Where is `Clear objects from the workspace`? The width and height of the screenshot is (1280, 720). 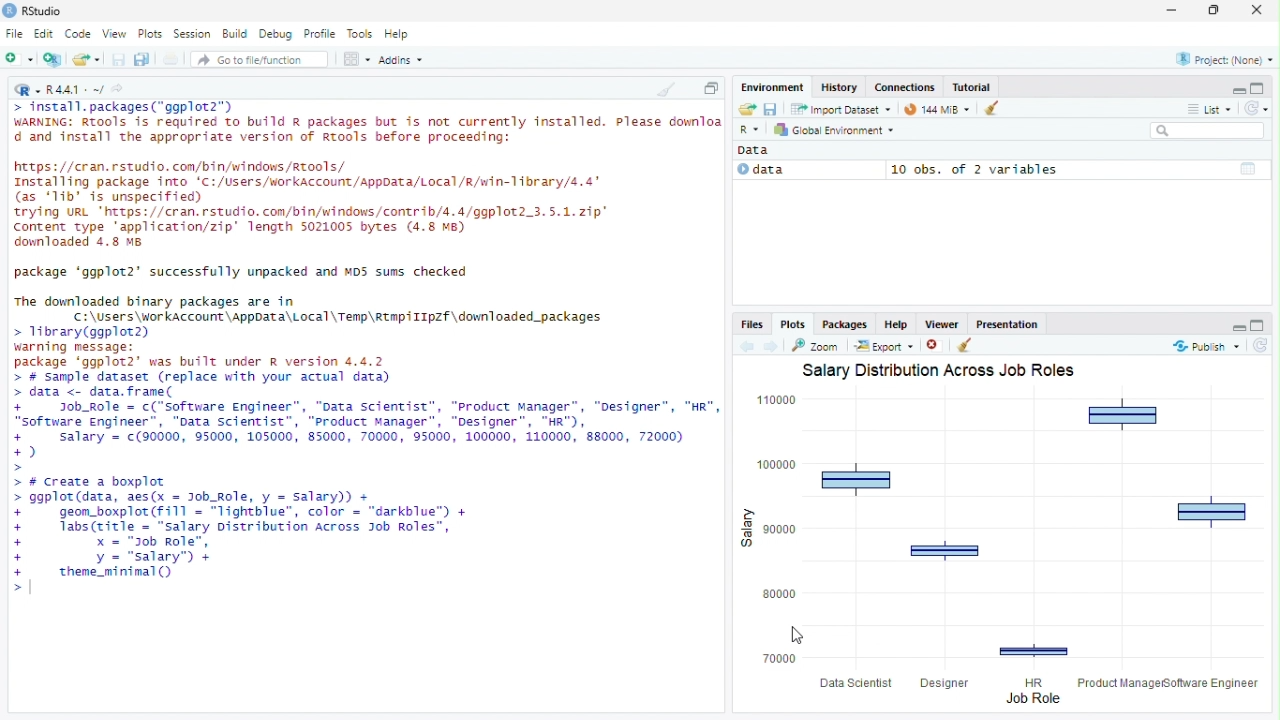
Clear objects from the workspace is located at coordinates (994, 109).